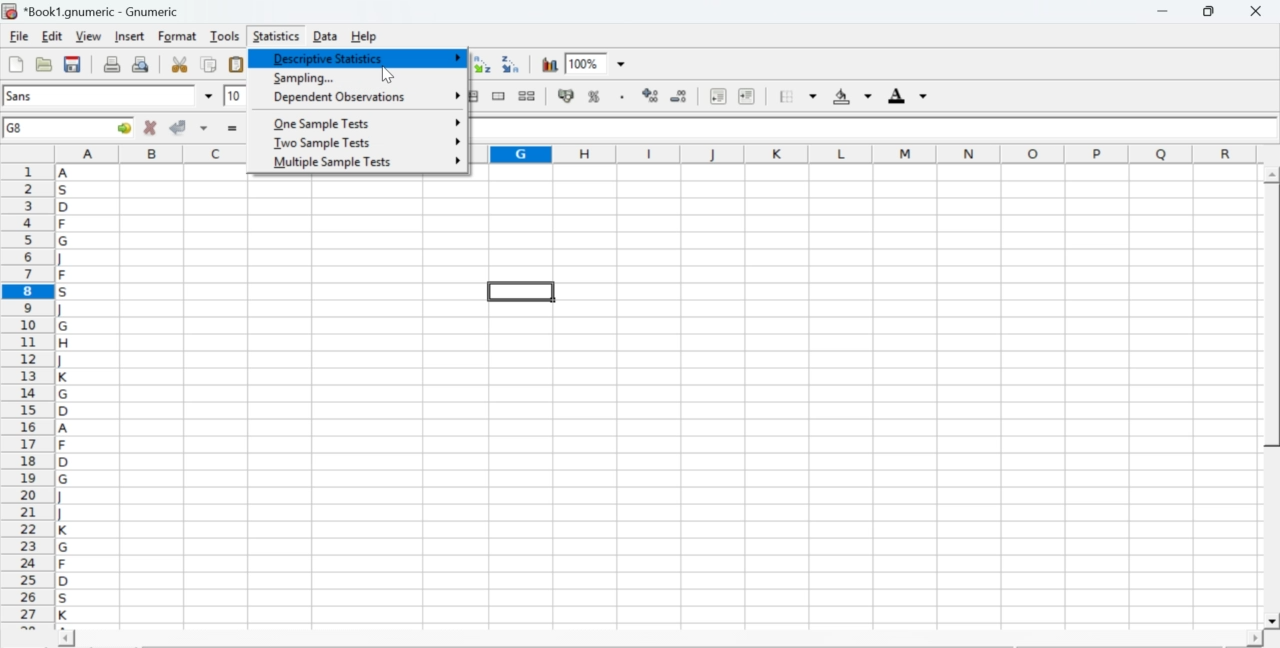 The image size is (1280, 648). What do you see at coordinates (485, 64) in the screenshot?
I see `Sort the selected region in ascending order based on the first column selected` at bounding box center [485, 64].